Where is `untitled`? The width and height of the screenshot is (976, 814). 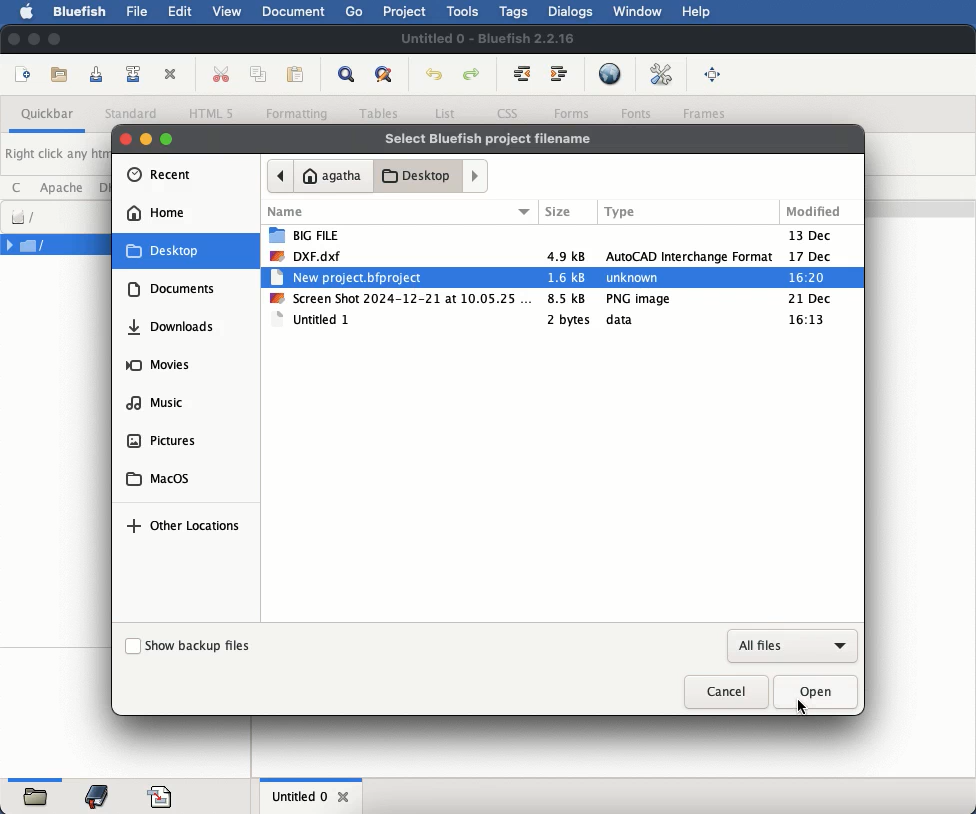
untitled is located at coordinates (311, 321).